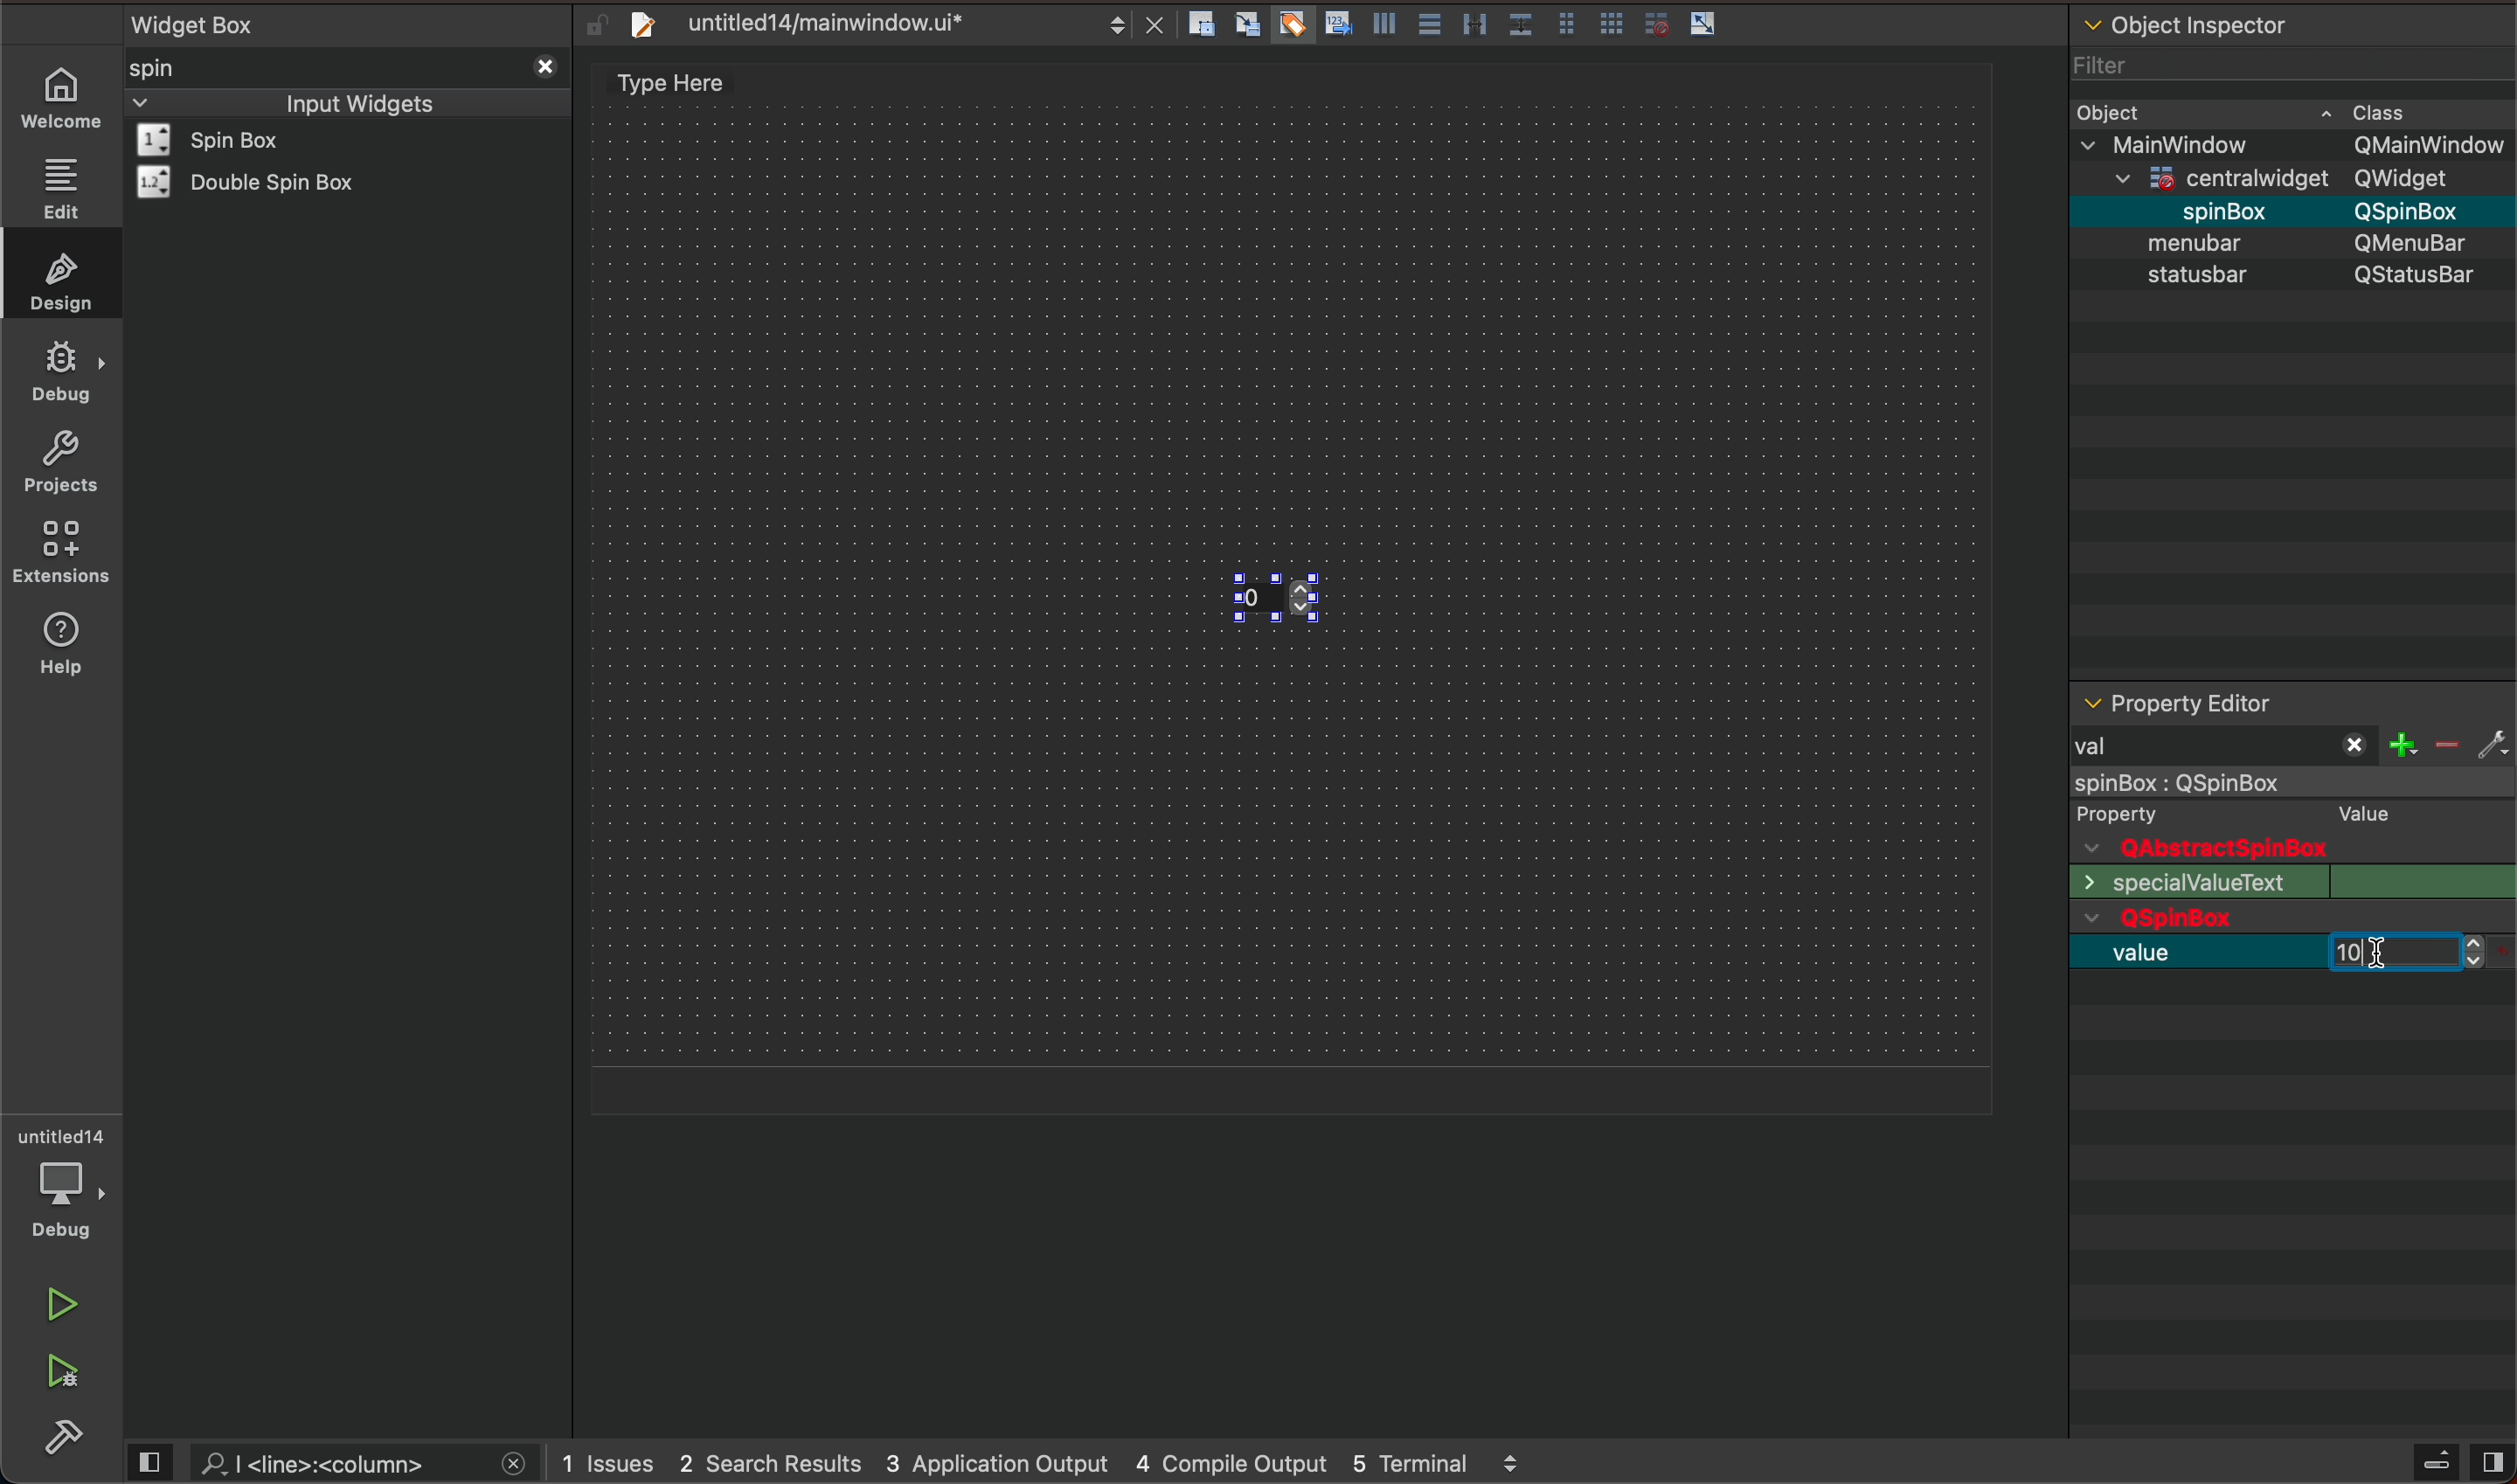 Image resolution: width=2517 pixels, height=1484 pixels. What do you see at coordinates (2395, 953) in the screenshot?
I see `on enter` at bounding box center [2395, 953].